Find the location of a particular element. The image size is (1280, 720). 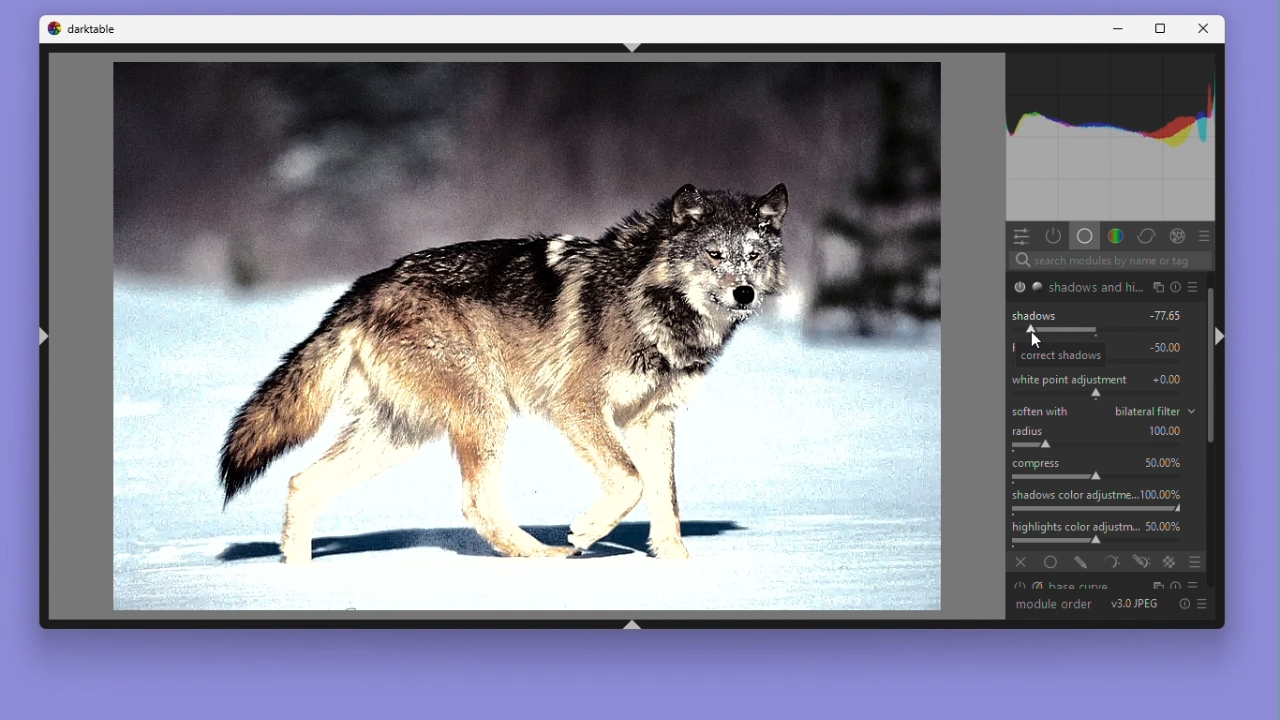

parametric mask is located at coordinates (1106, 562).